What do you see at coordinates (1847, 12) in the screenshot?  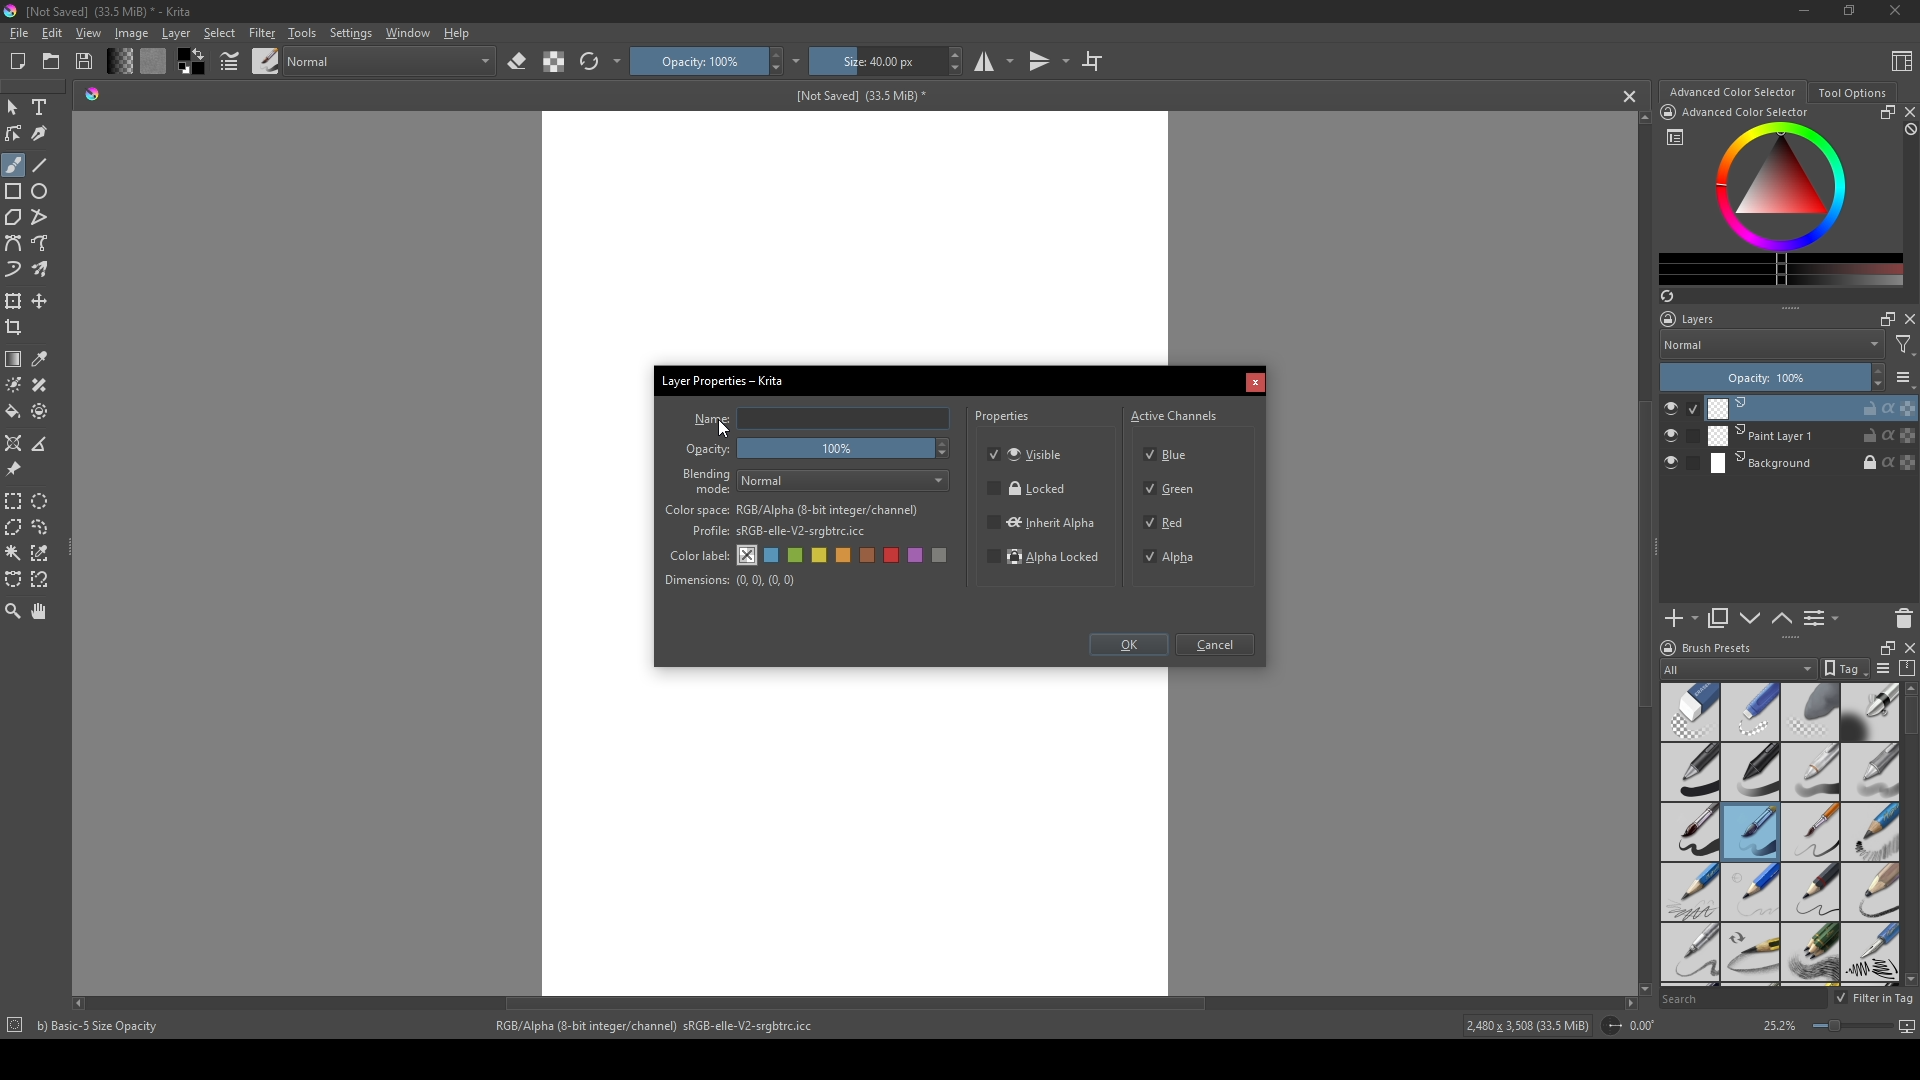 I see `resize` at bounding box center [1847, 12].